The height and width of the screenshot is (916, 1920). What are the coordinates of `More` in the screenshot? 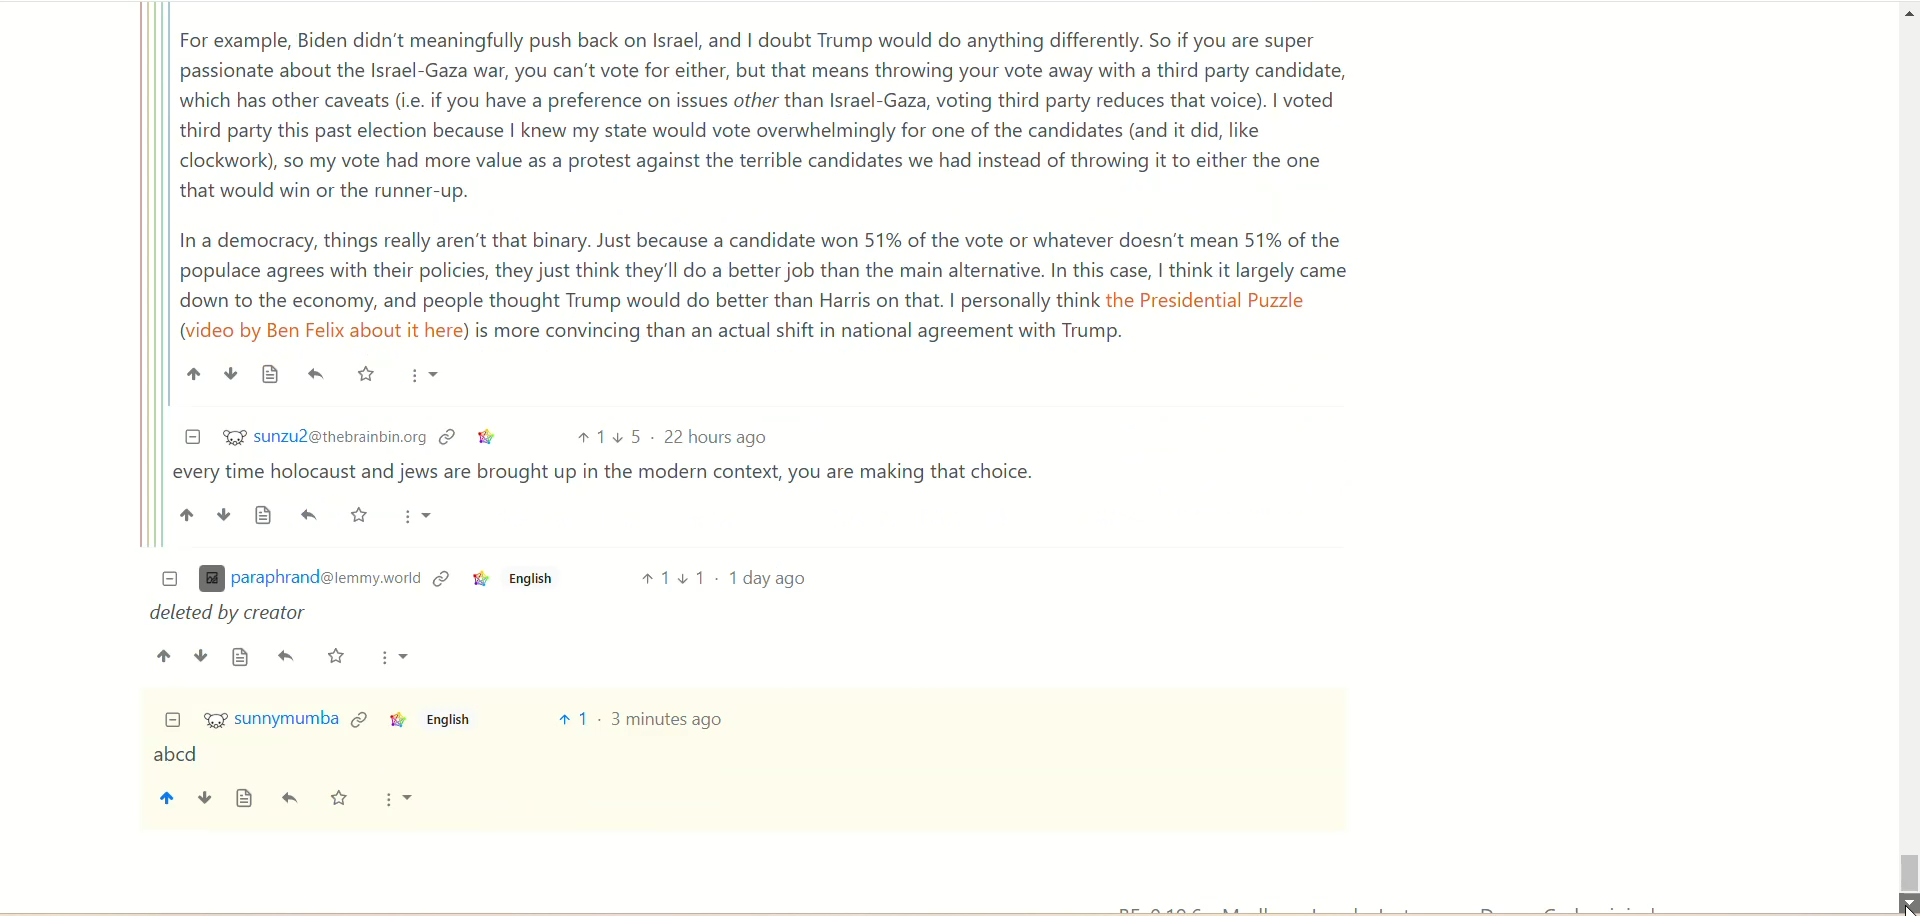 It's located at (423, 377).